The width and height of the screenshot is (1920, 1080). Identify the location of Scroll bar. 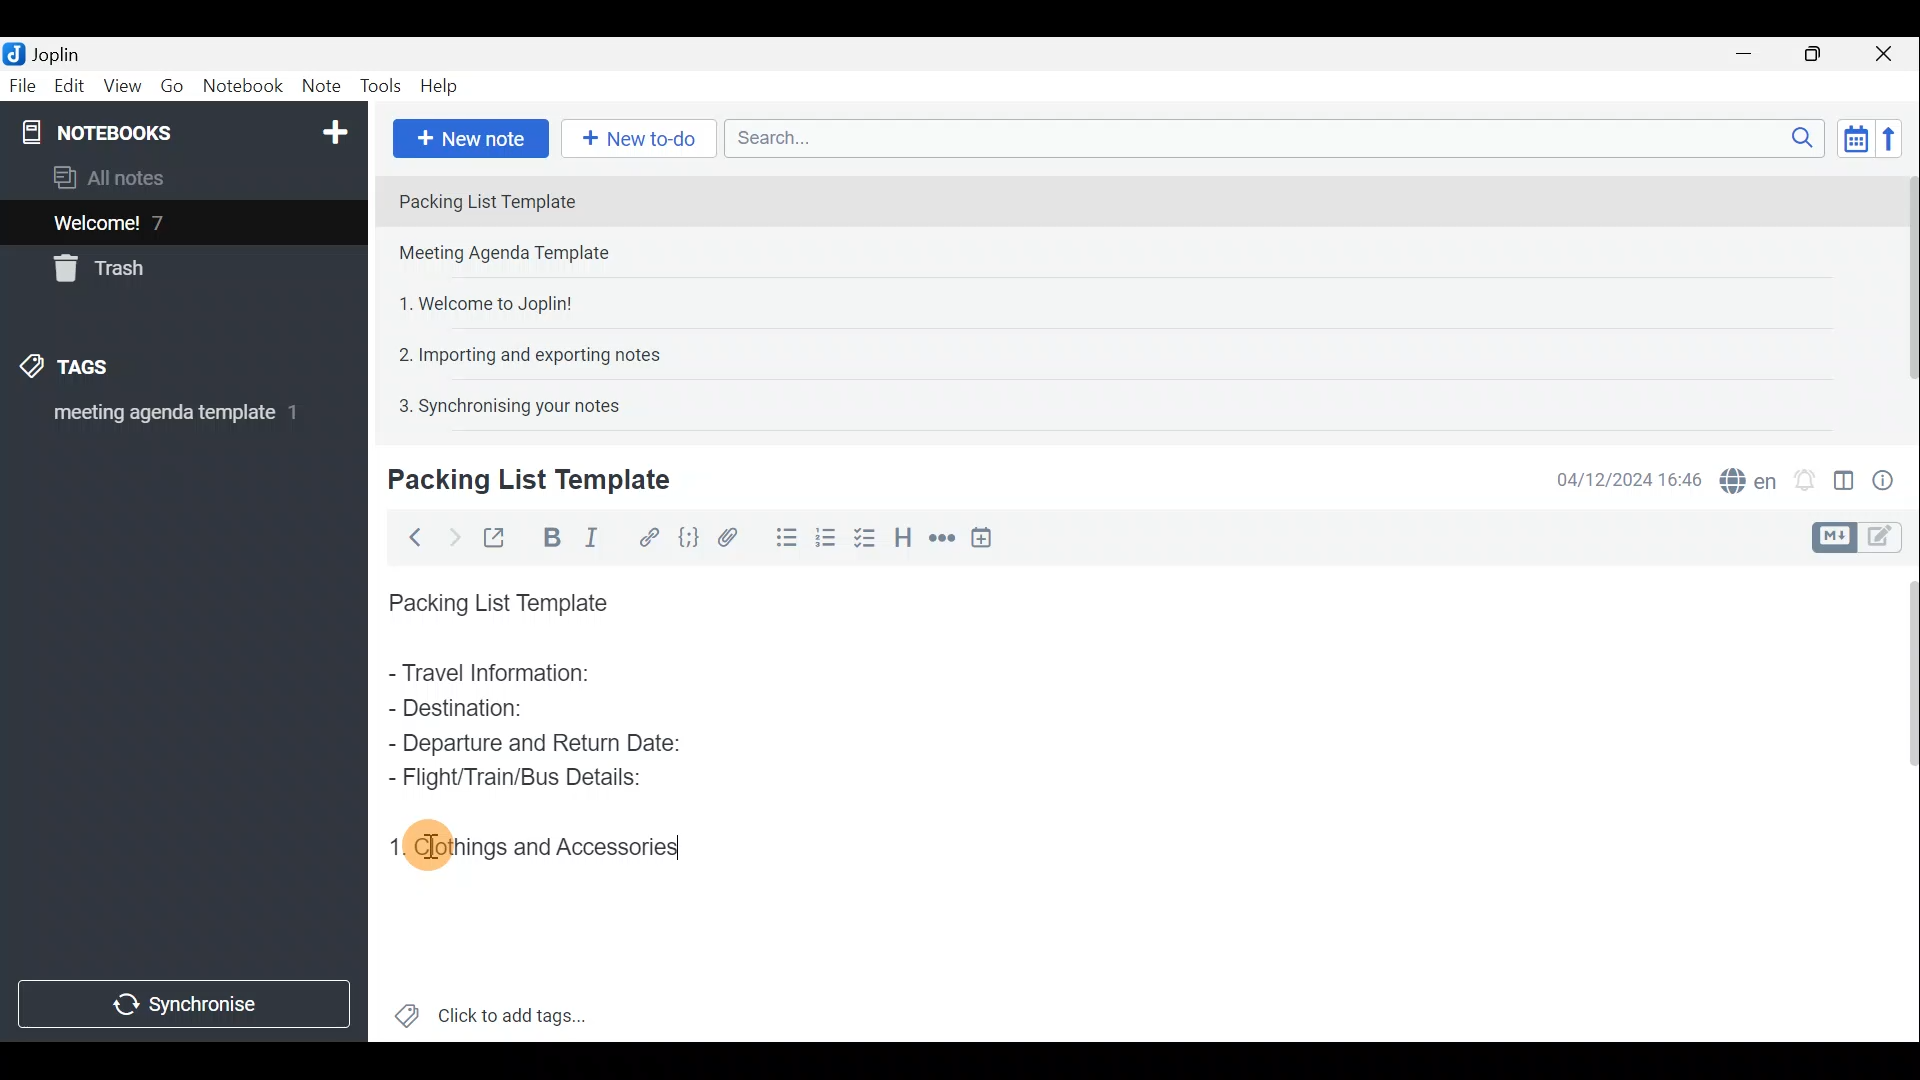
(1901, 292).